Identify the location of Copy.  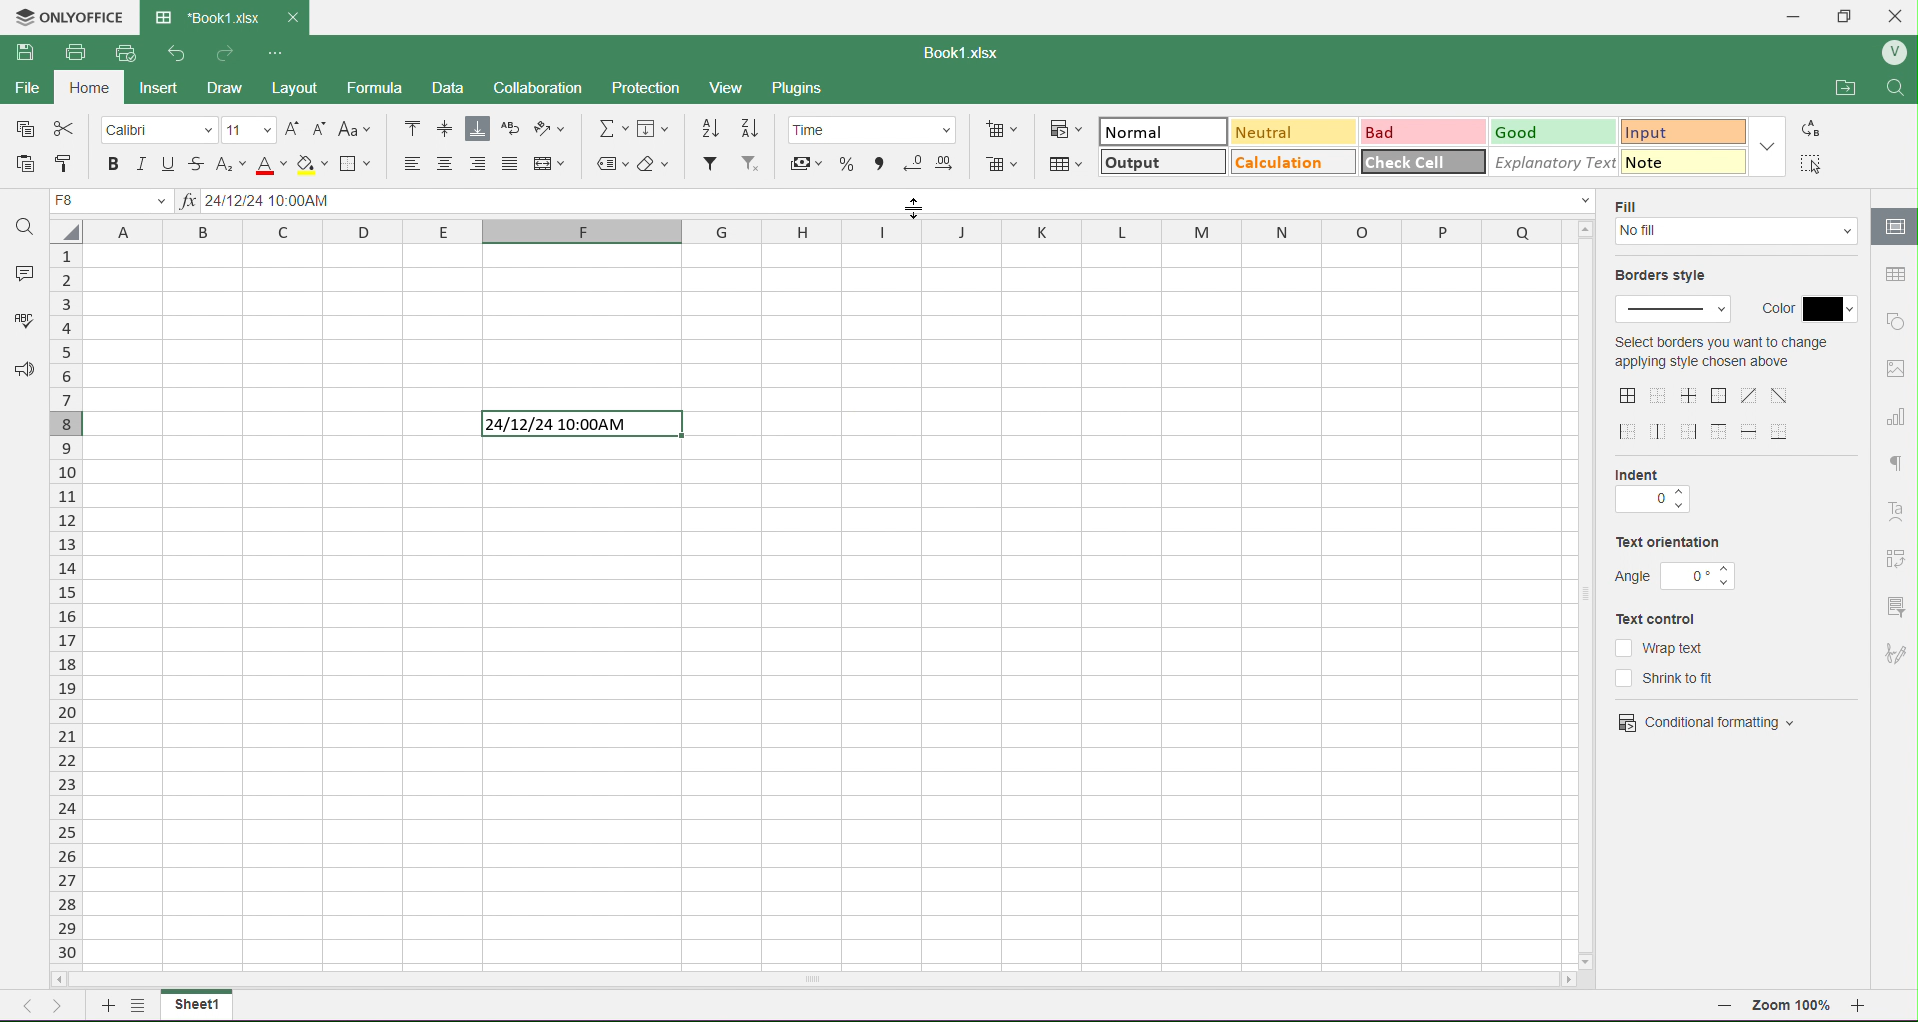
(26, 130).